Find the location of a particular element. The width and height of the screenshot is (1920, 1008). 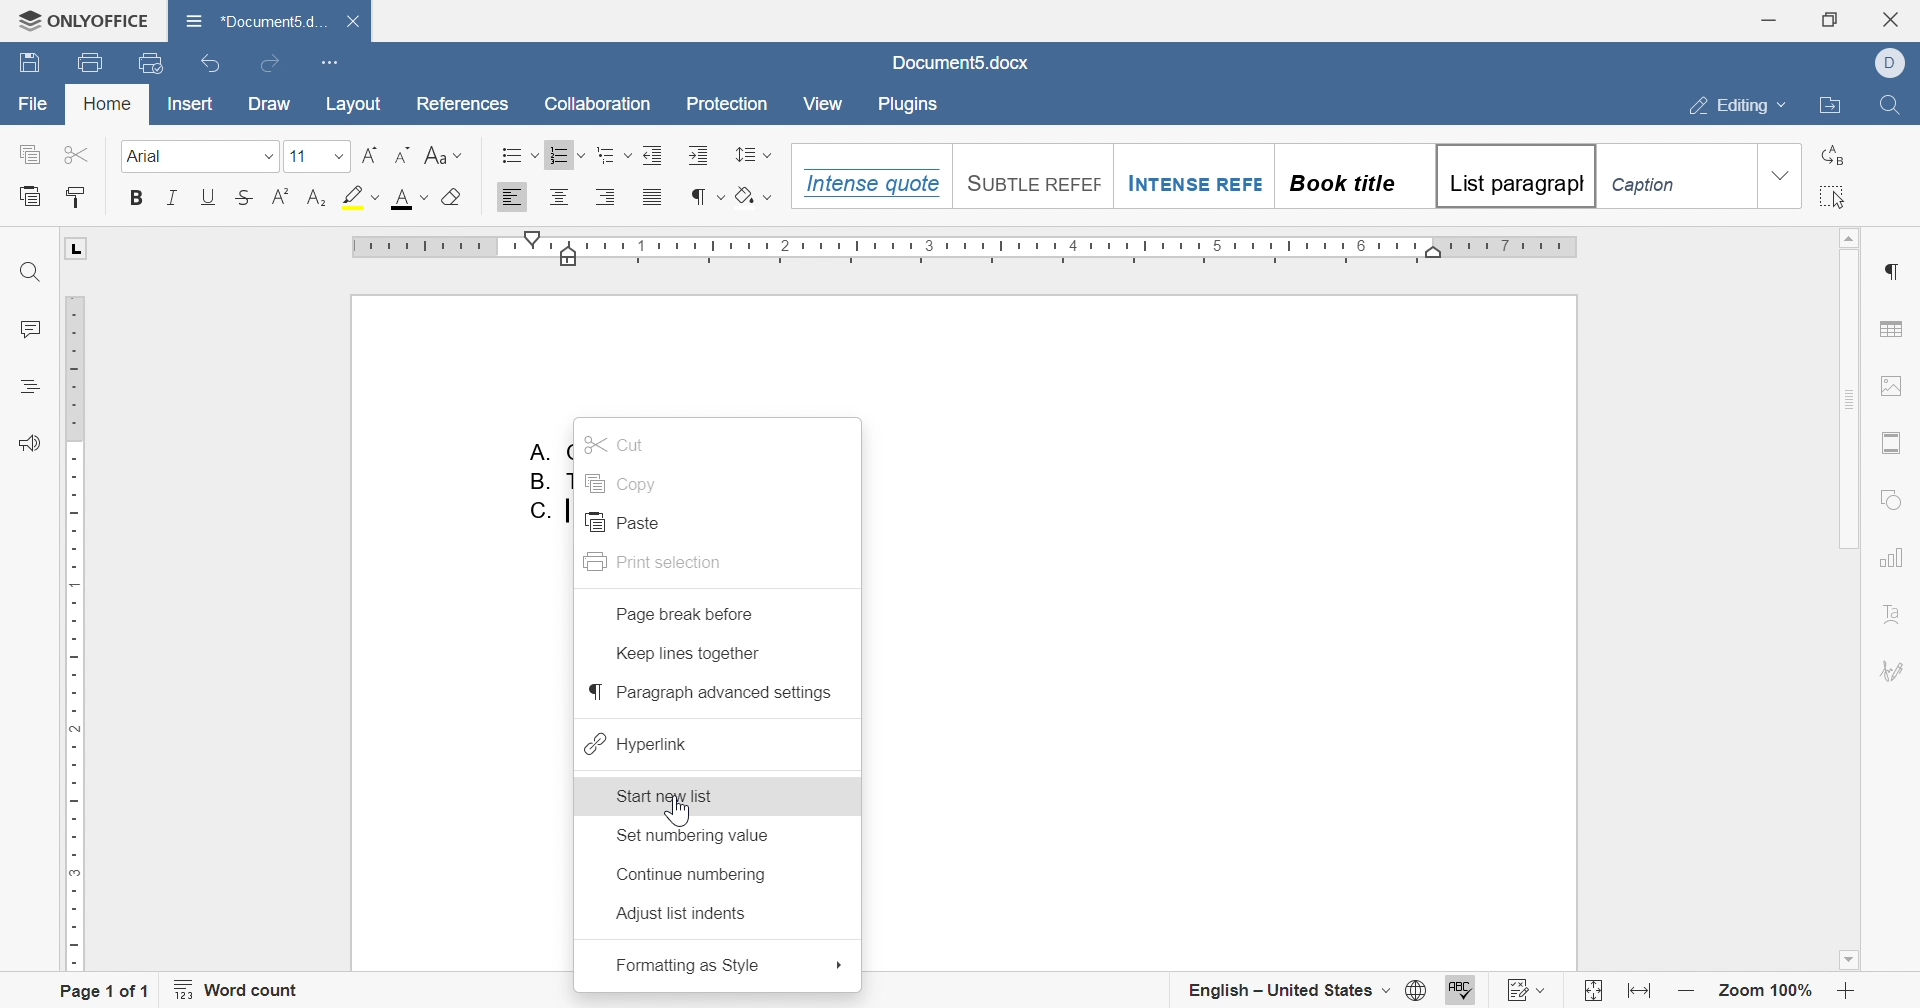

layout is located at coordinates (358, 107).